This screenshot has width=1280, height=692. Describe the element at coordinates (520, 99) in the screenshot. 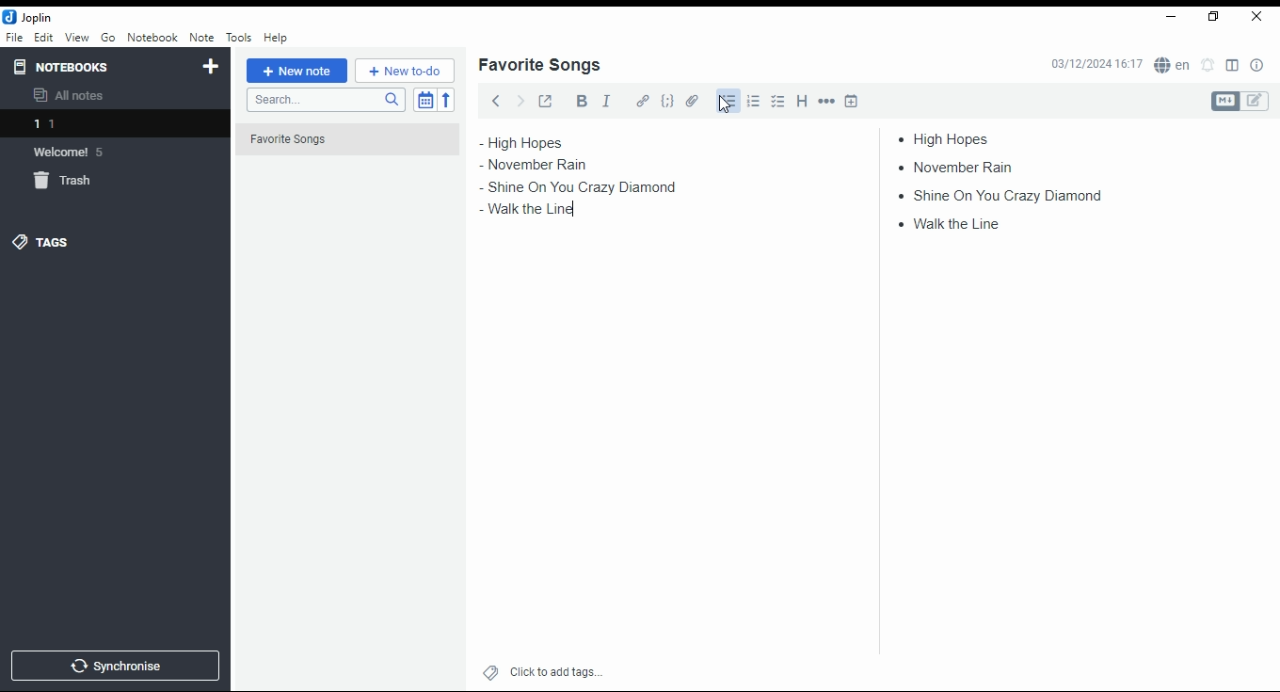

I see `forward` at that location.